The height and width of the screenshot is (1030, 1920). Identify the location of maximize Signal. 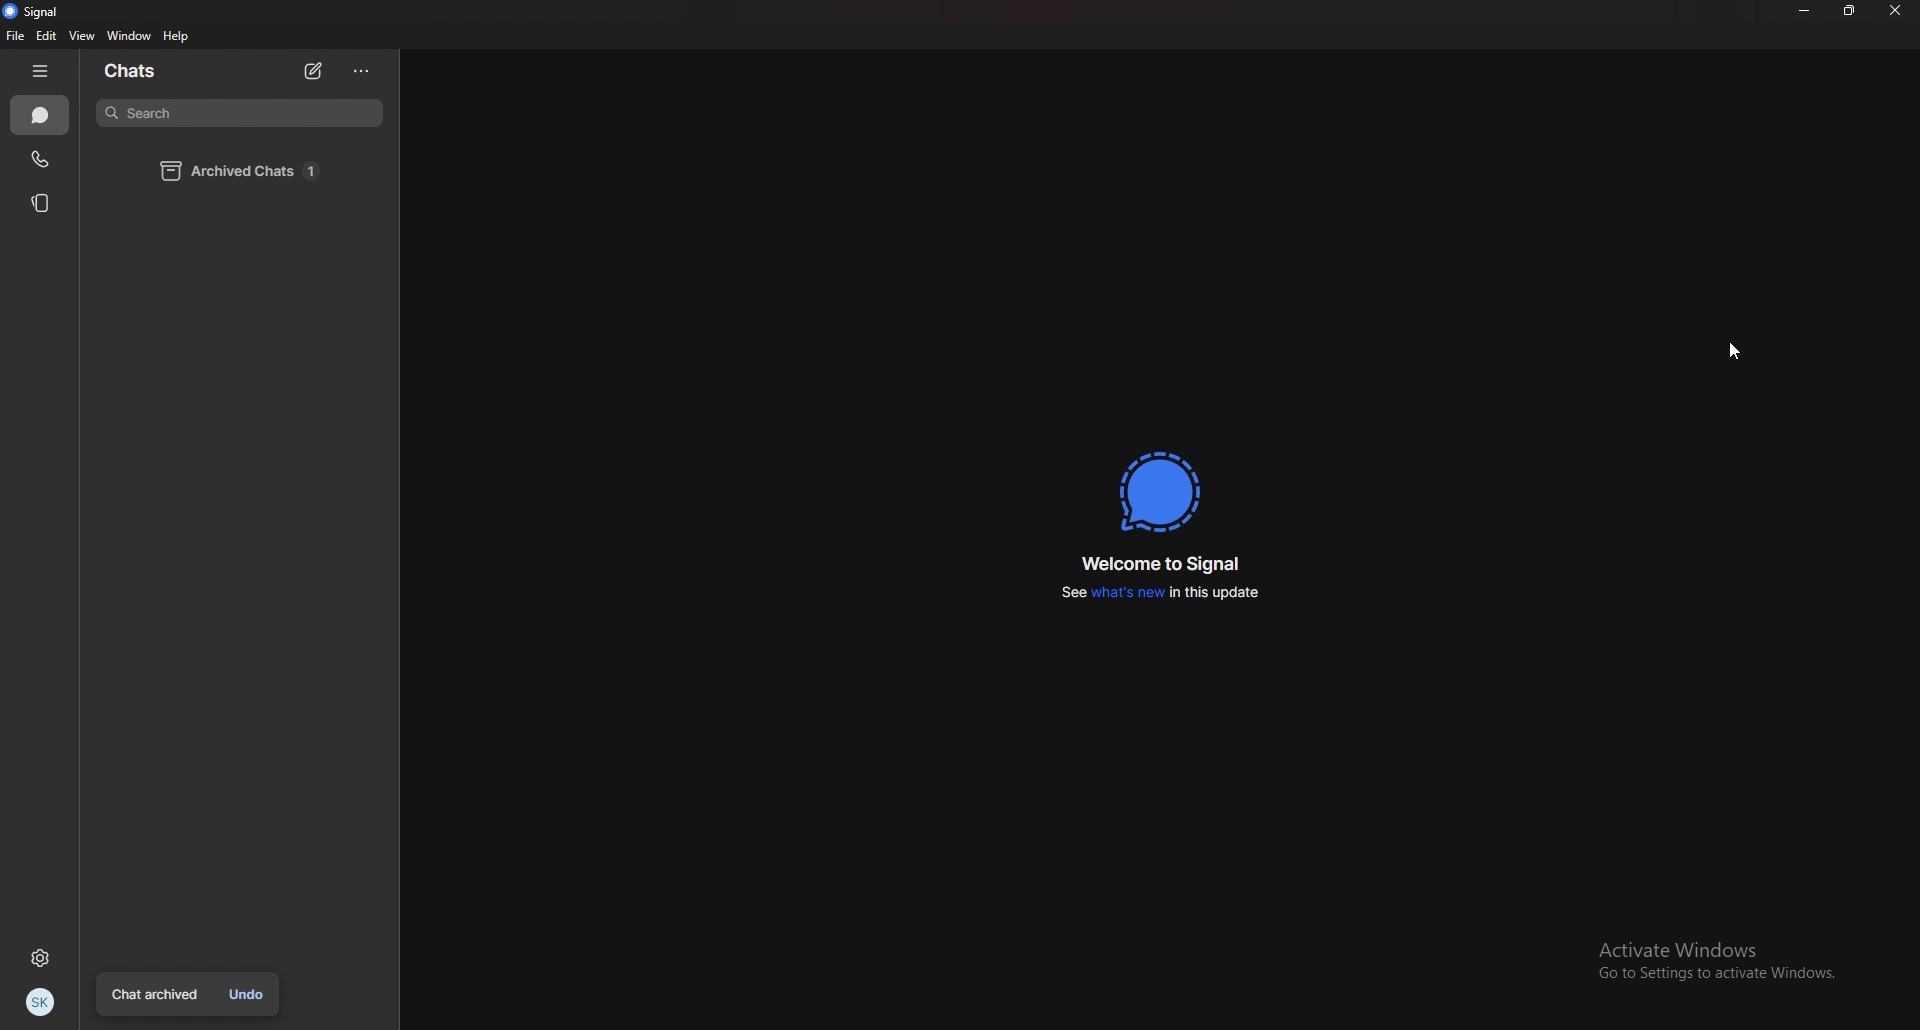
(1846, 16).